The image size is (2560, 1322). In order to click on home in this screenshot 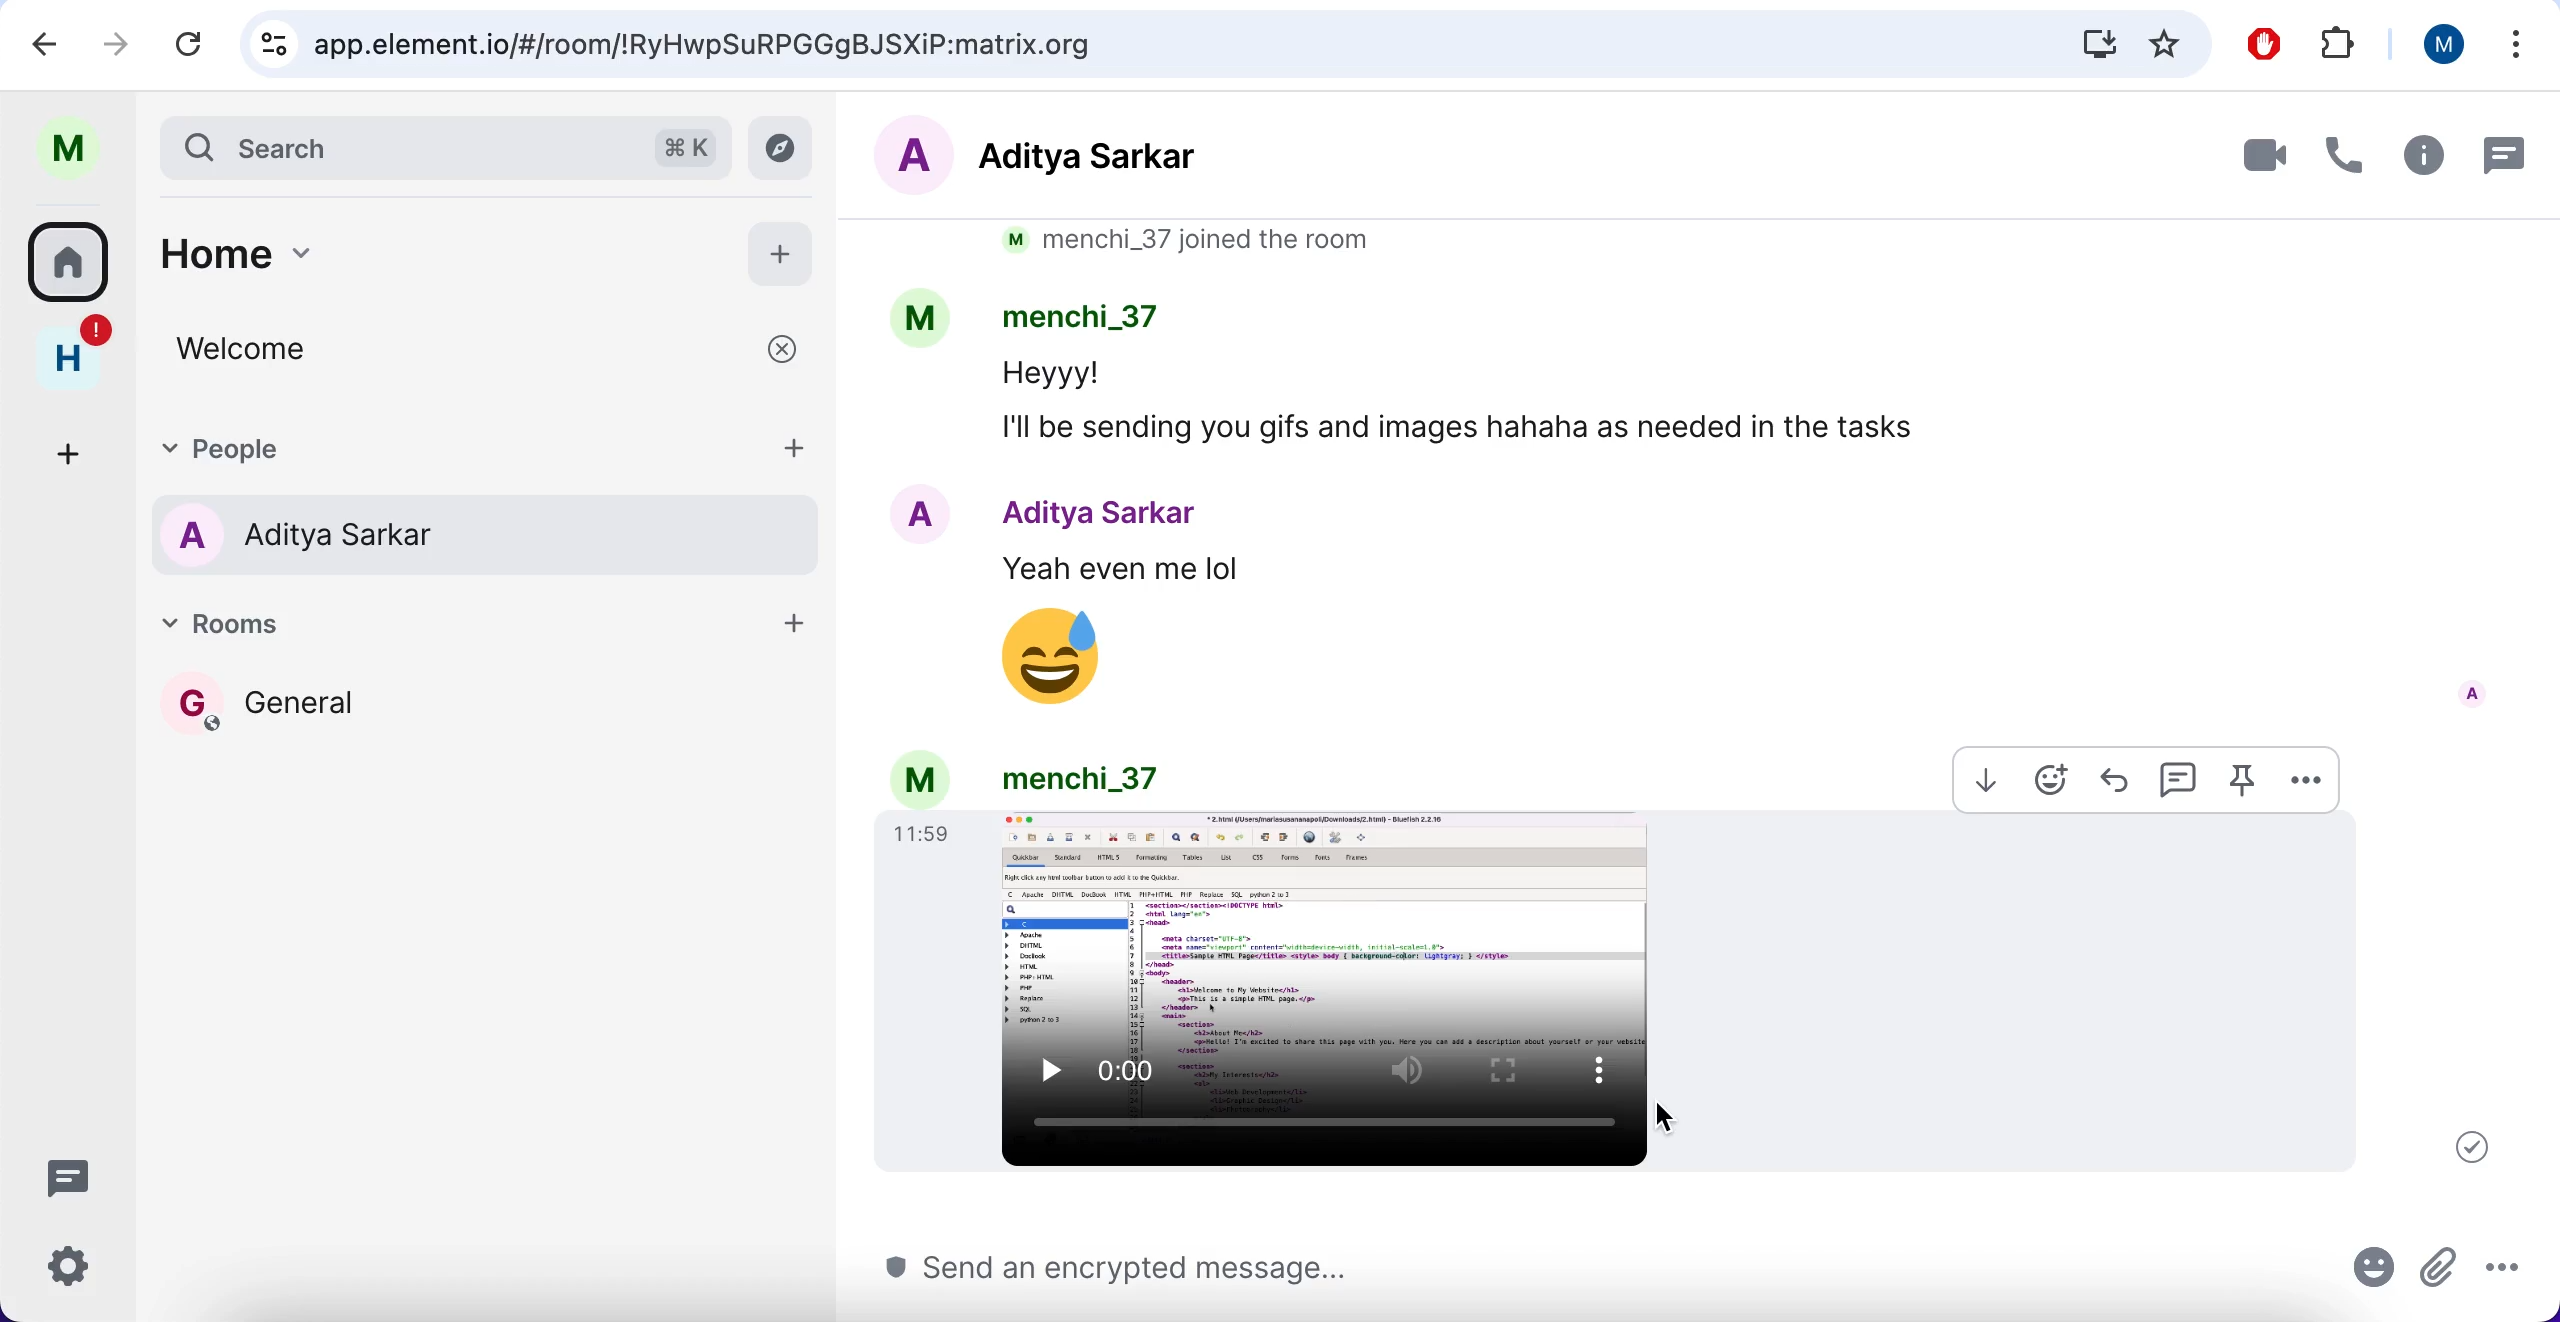, I will do `click(70, 259)`.